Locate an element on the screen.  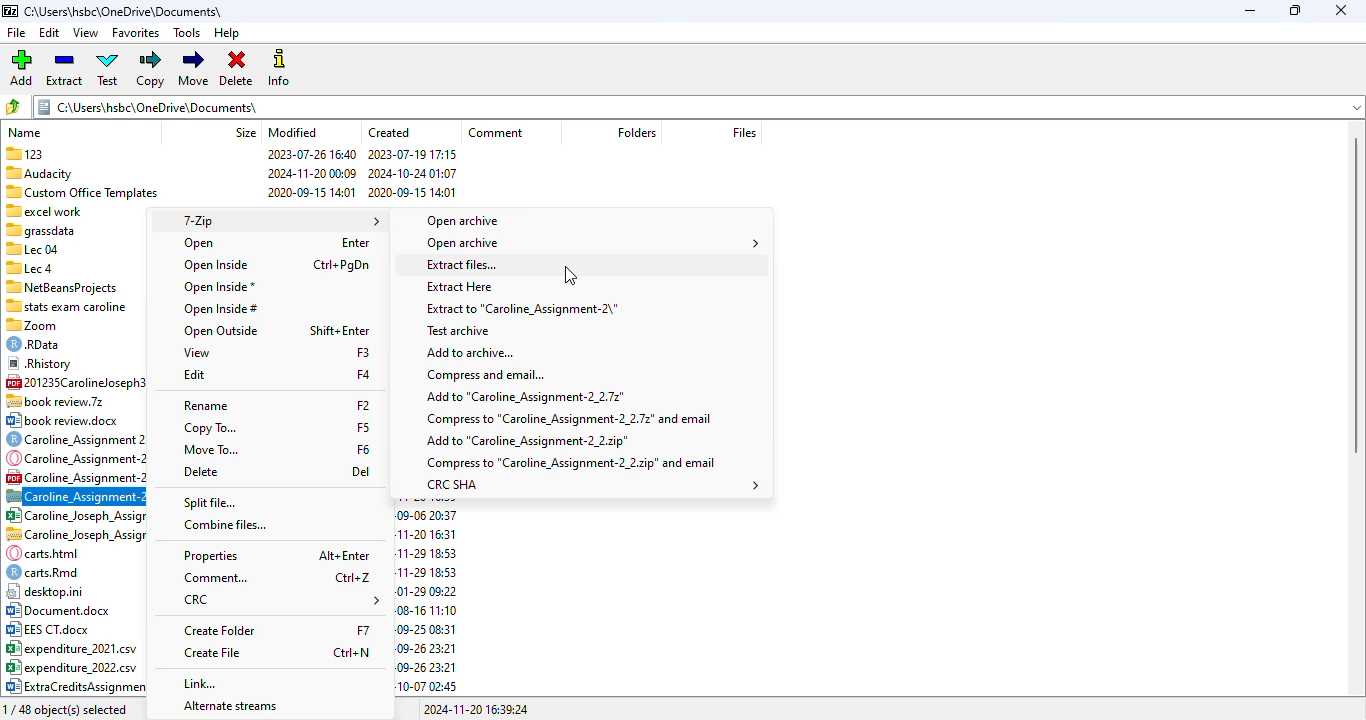
shortcut for rename is located at coordinates (363, 405).